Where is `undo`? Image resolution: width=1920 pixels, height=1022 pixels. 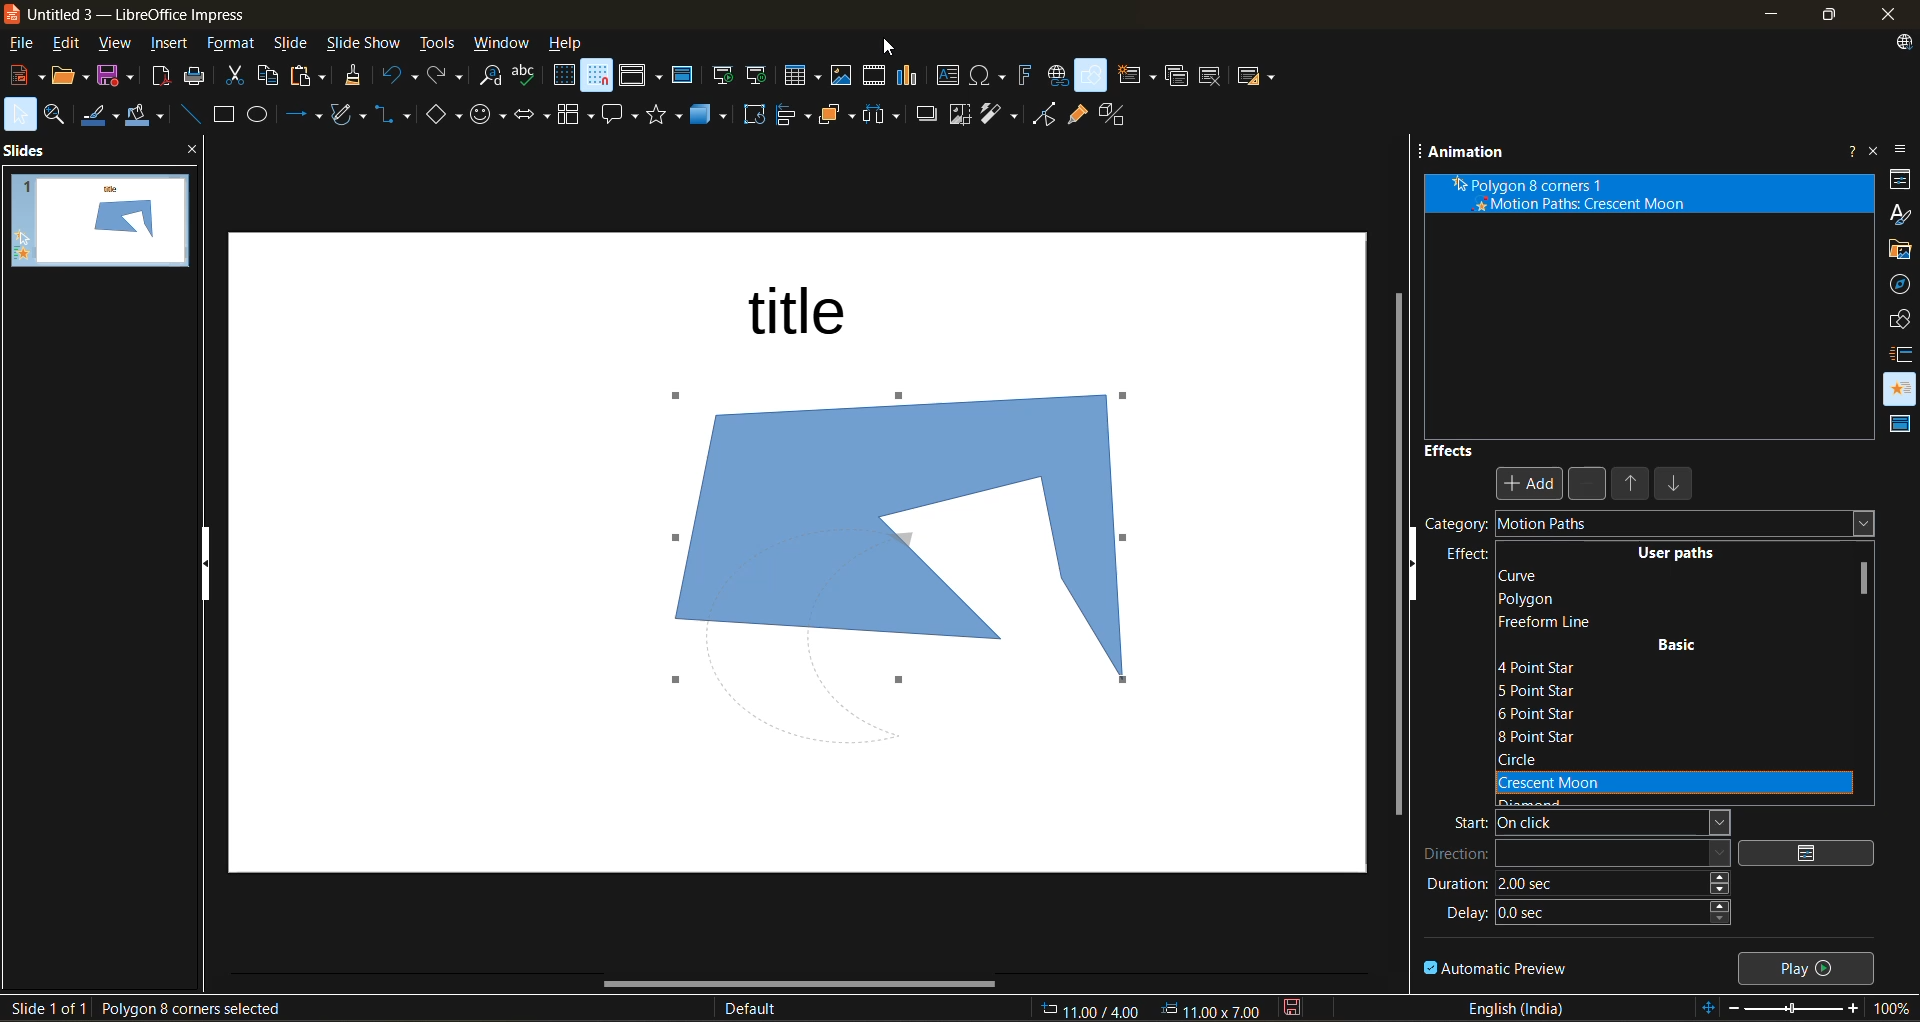
undo is located at coordinates (399, 76).